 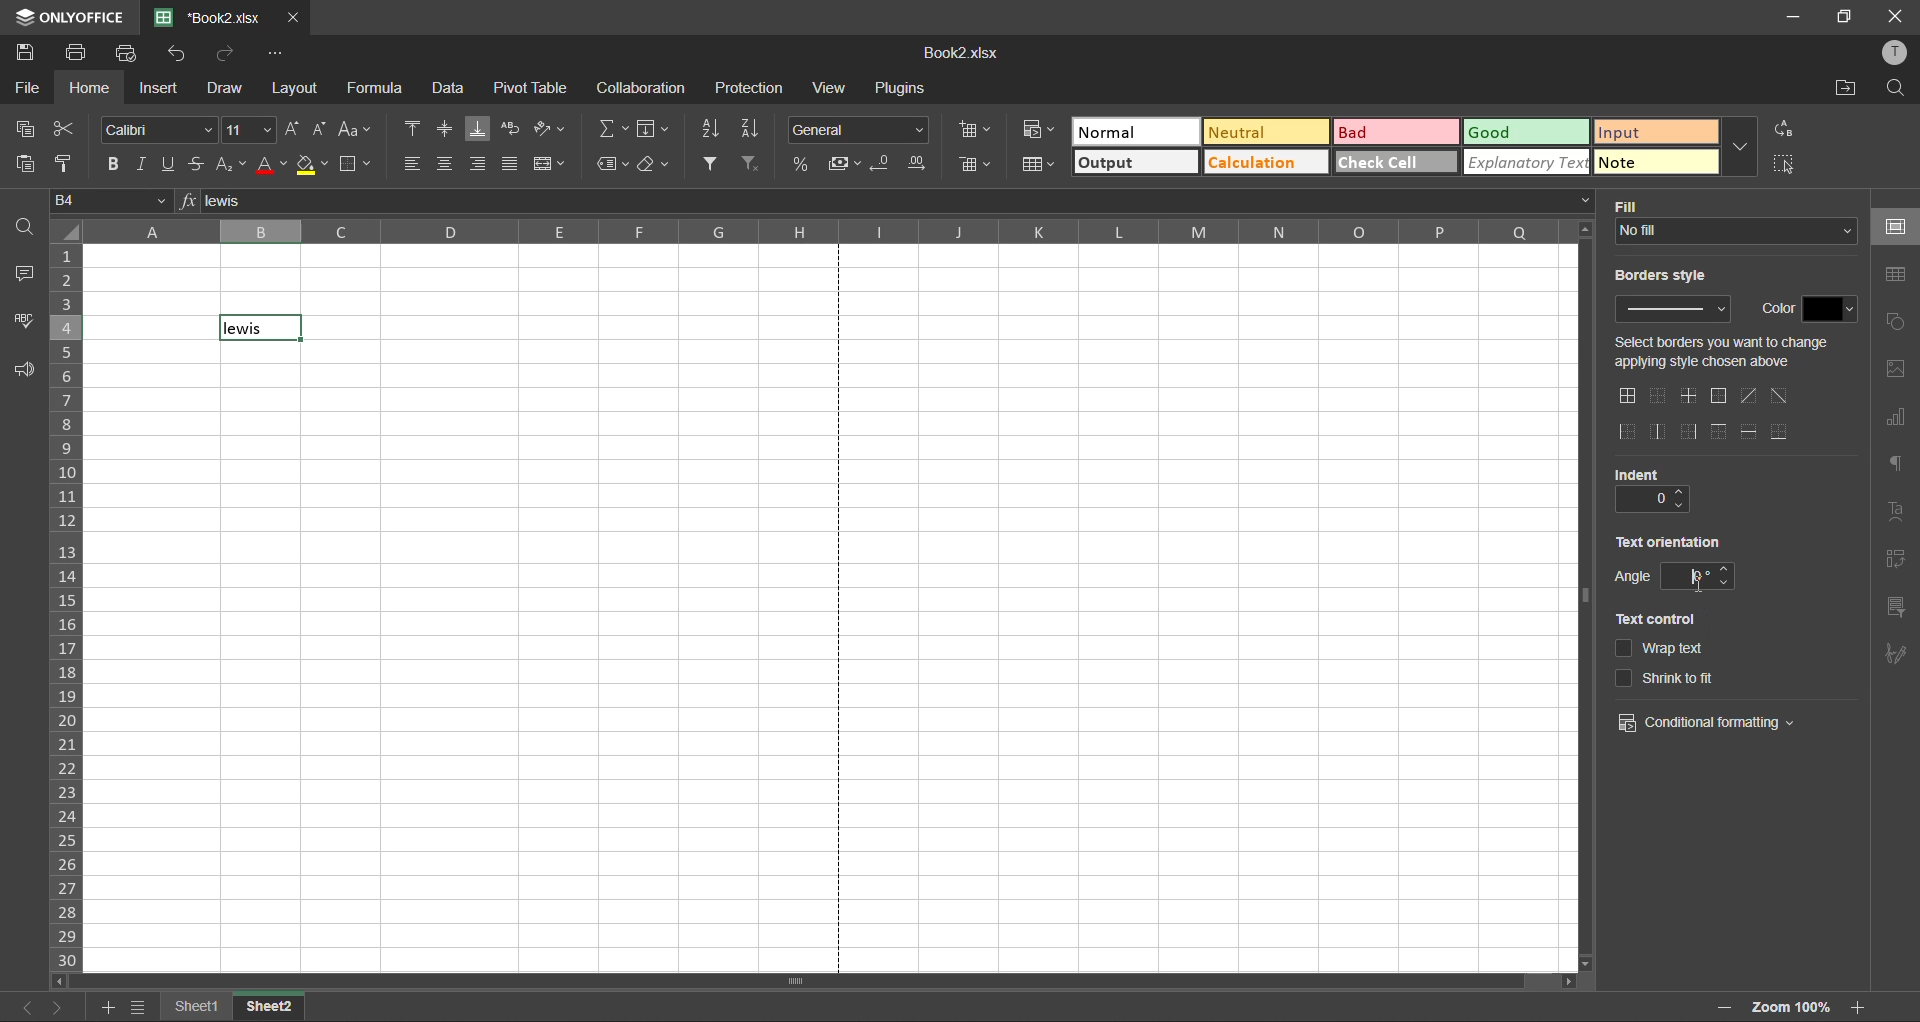 I want to click on justified, so click(x=513, y=166).